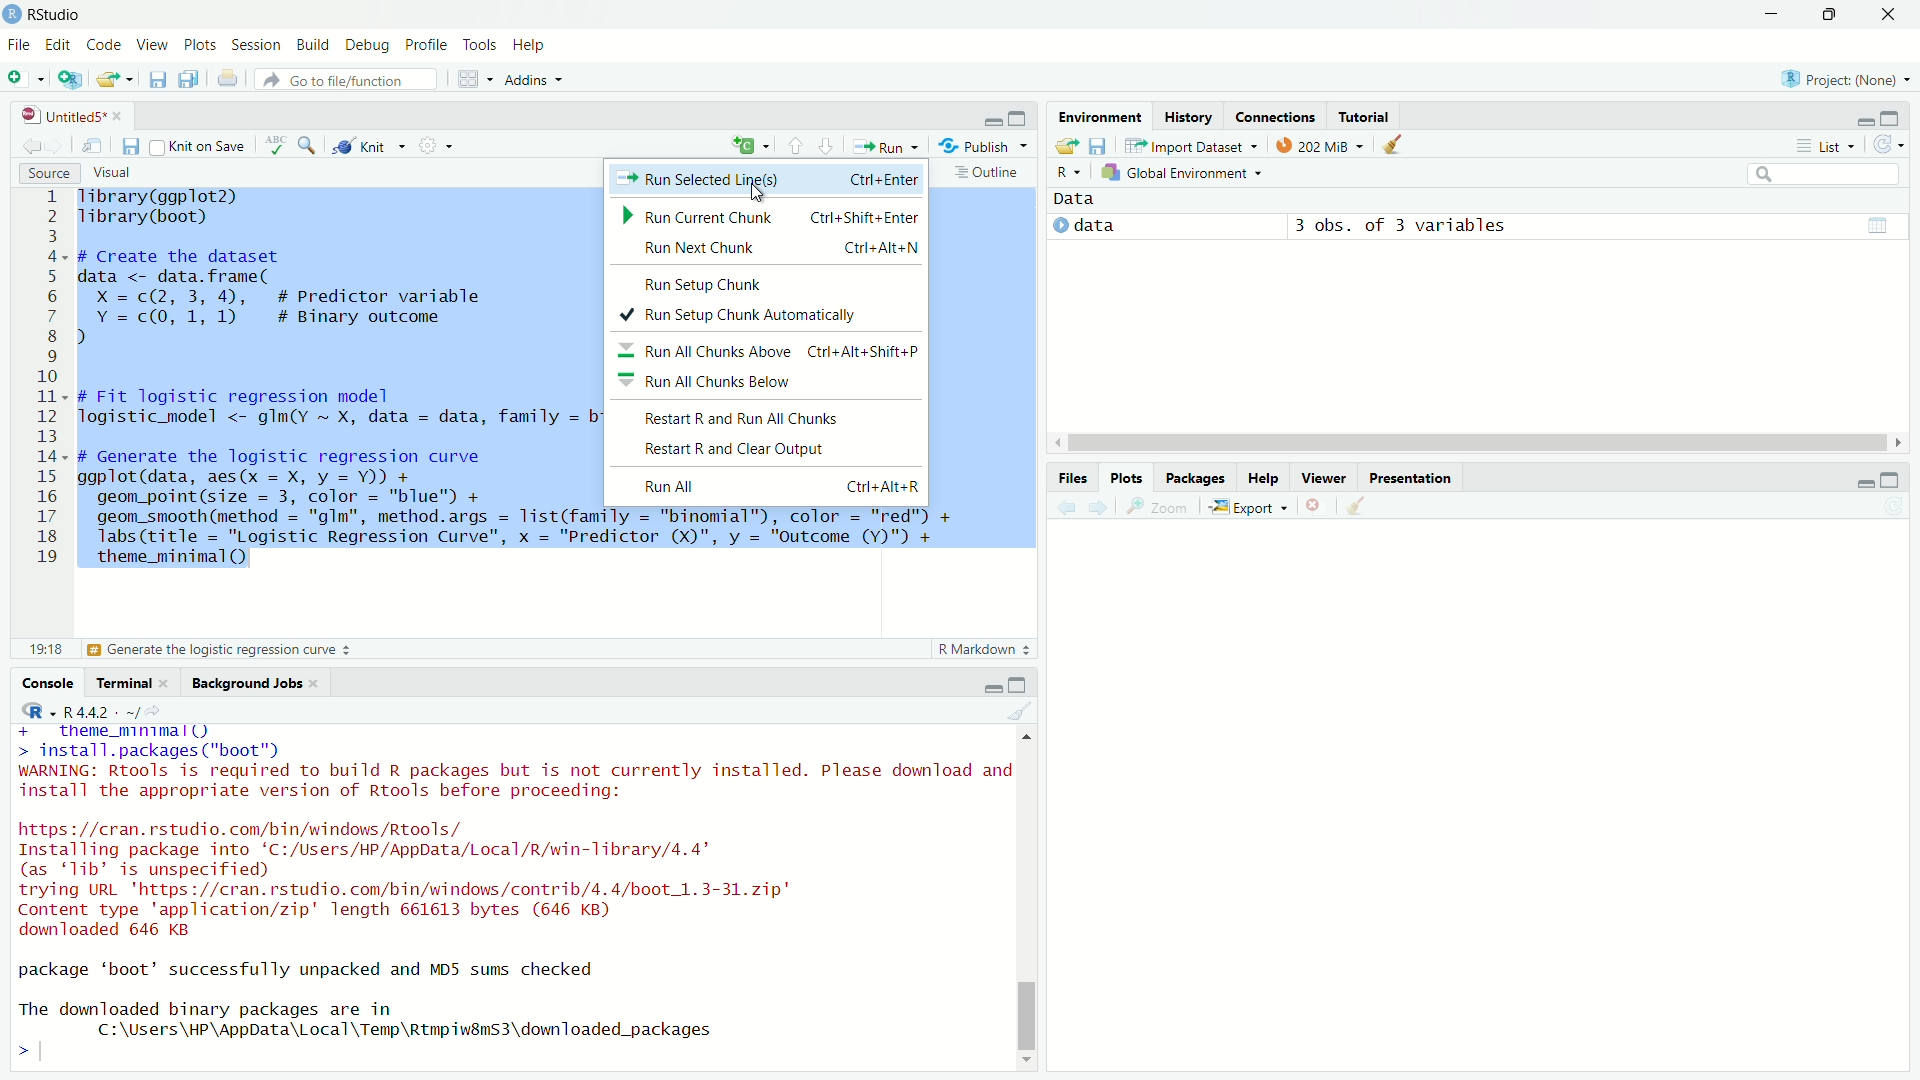  I want to click on Addins, so click(535, 79).